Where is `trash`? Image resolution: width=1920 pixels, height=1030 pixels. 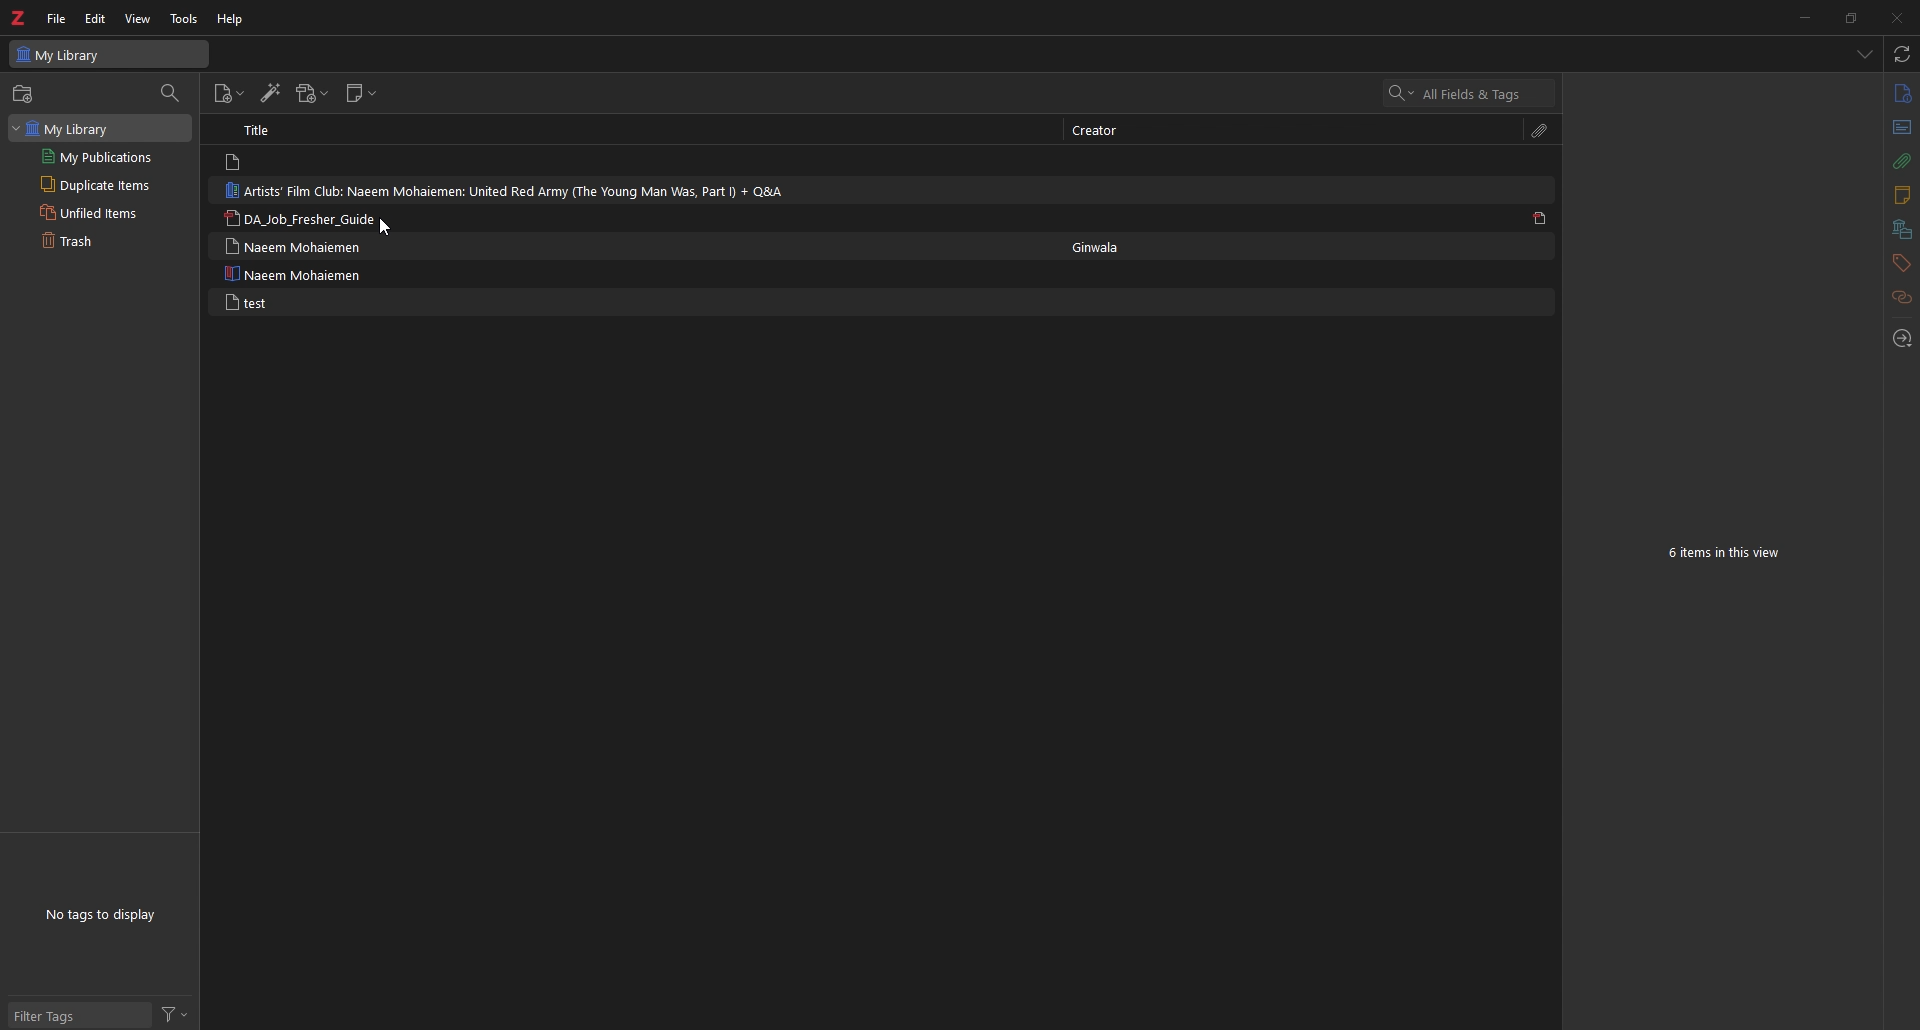 trash is located at coordinates (97, 241).